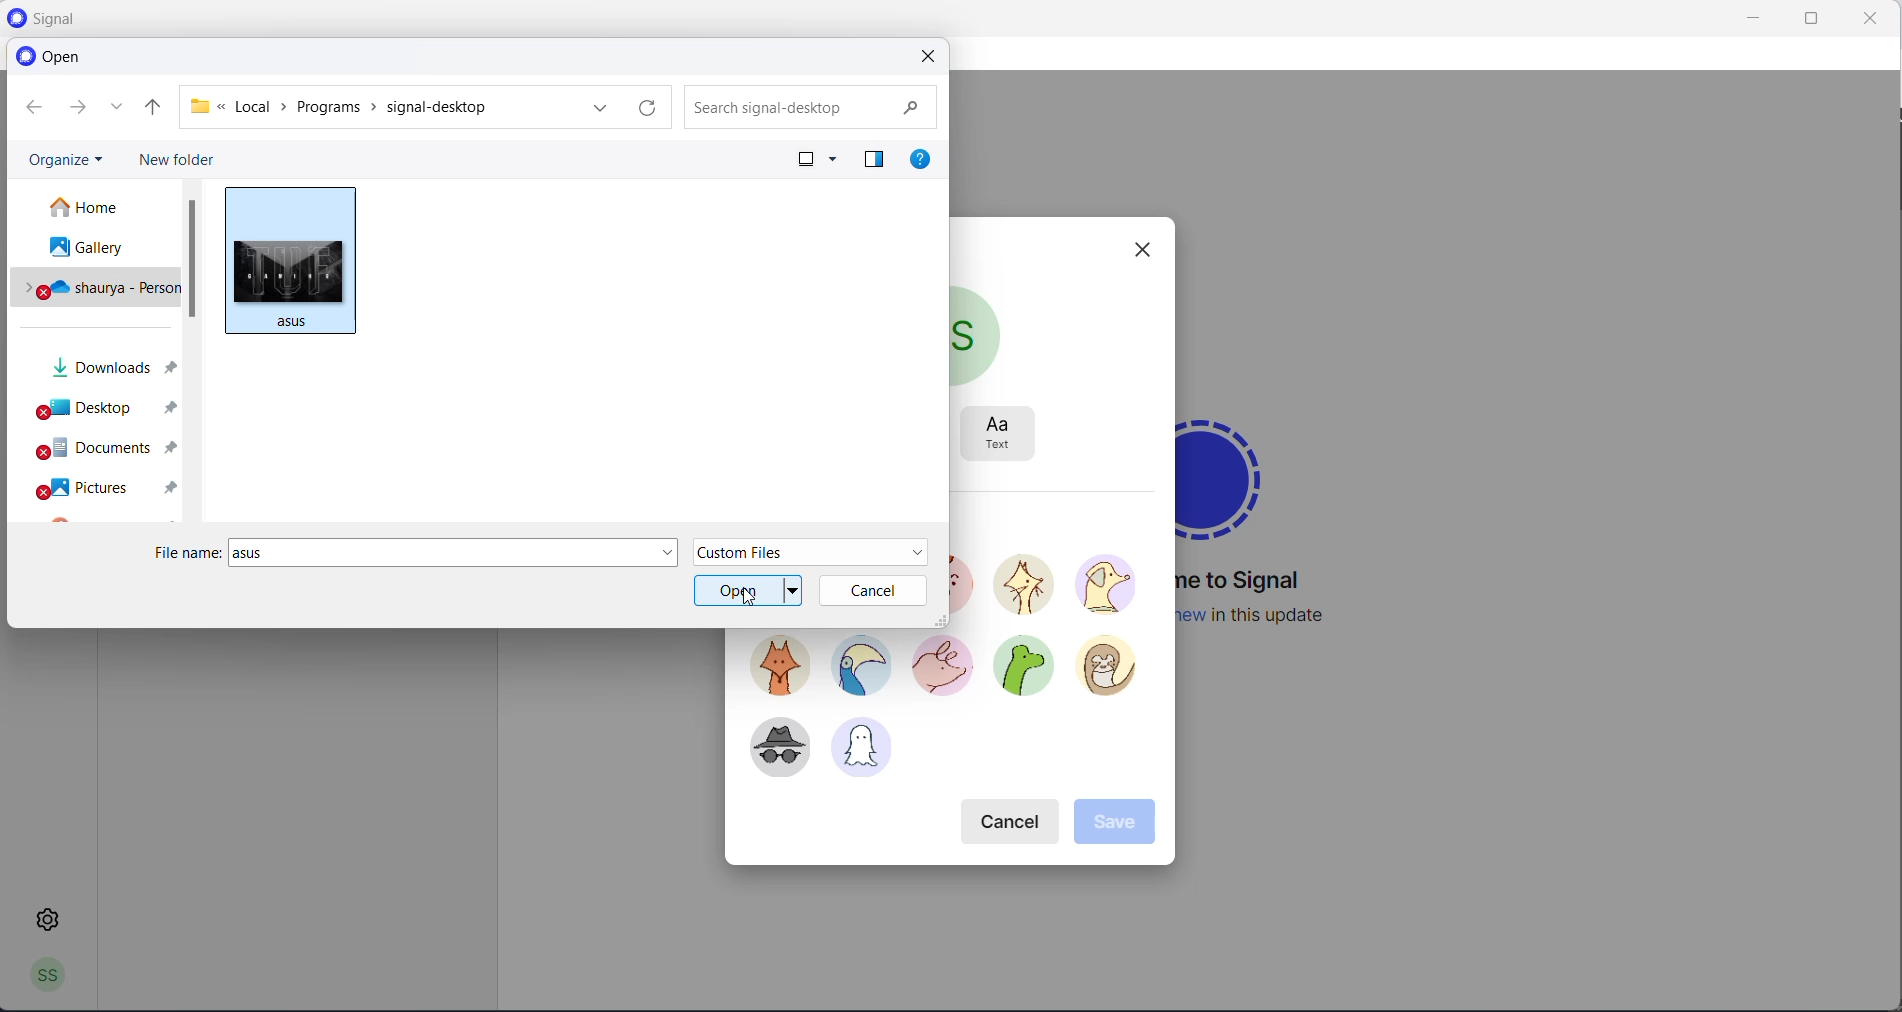 Image resolution: width=1902 pixels, height=1012 pixels. What do you see at coordinates (931, 56) in the screenshot?
I see `close` at bounding box center [931, 56].